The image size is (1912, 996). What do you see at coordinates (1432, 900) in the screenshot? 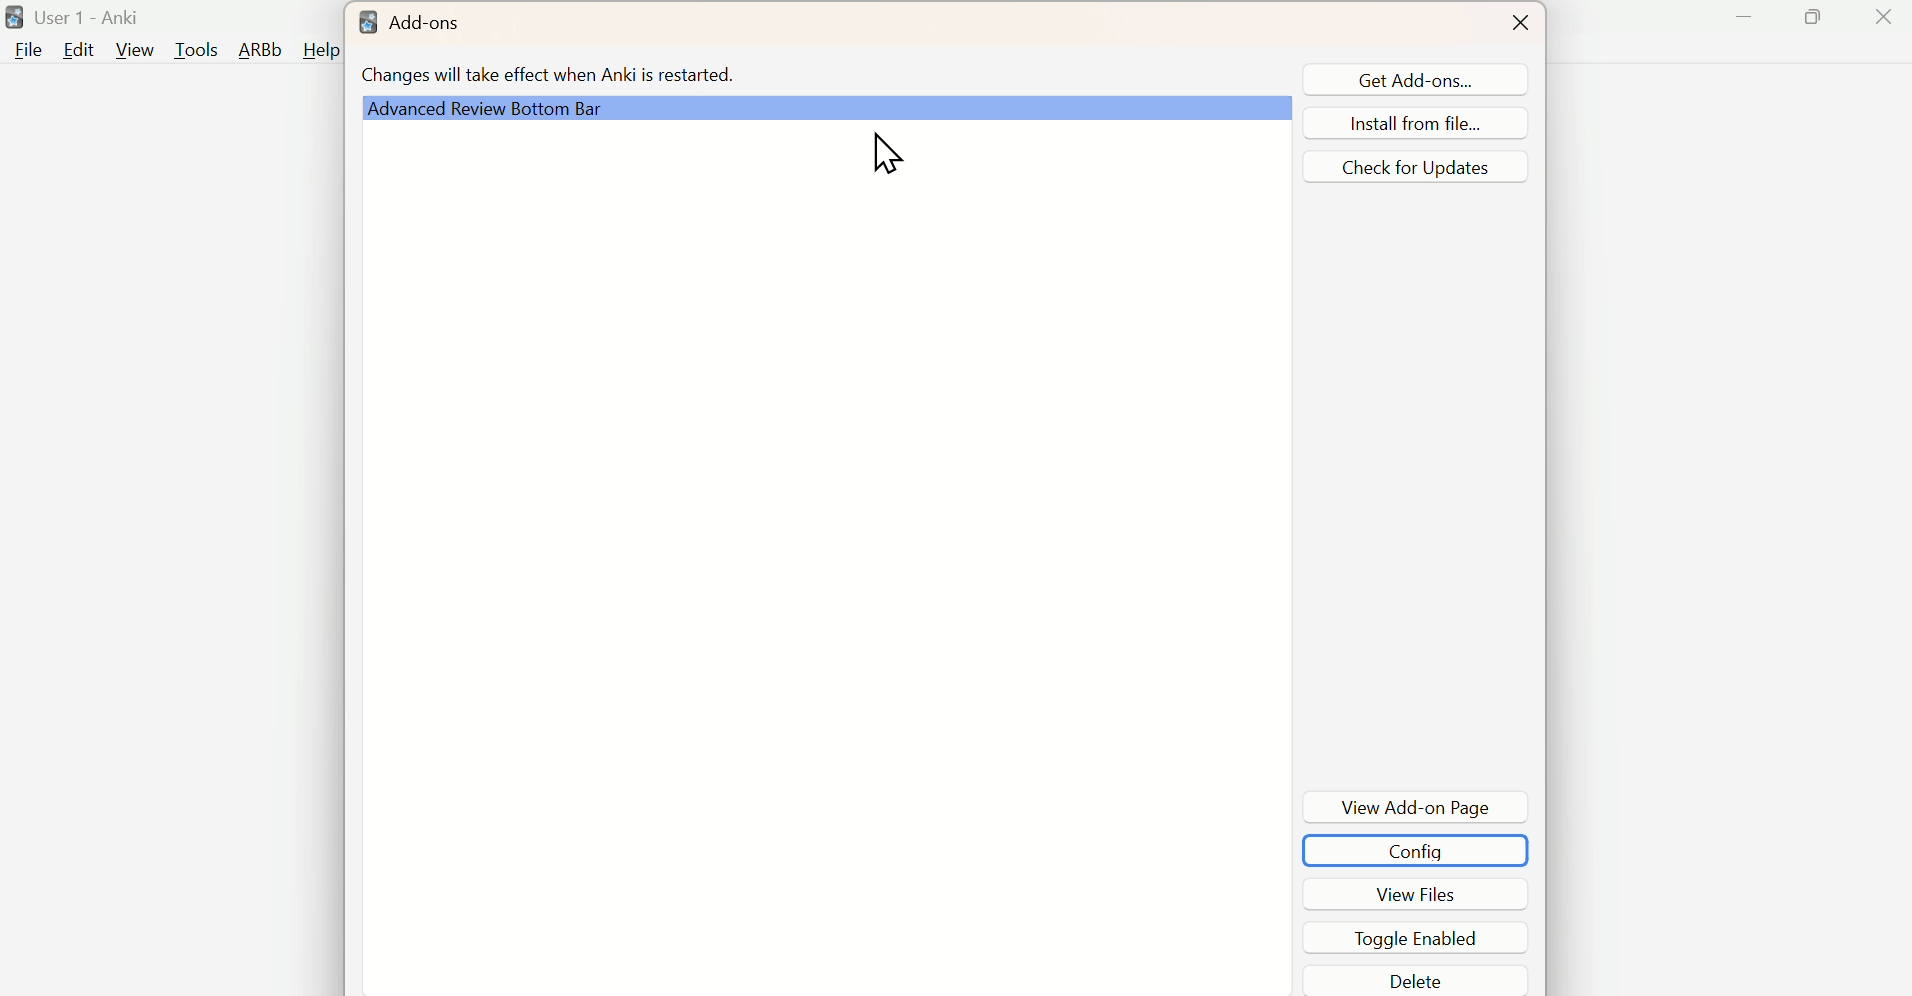
I see `View Files` at bounding box center [1432, 900].